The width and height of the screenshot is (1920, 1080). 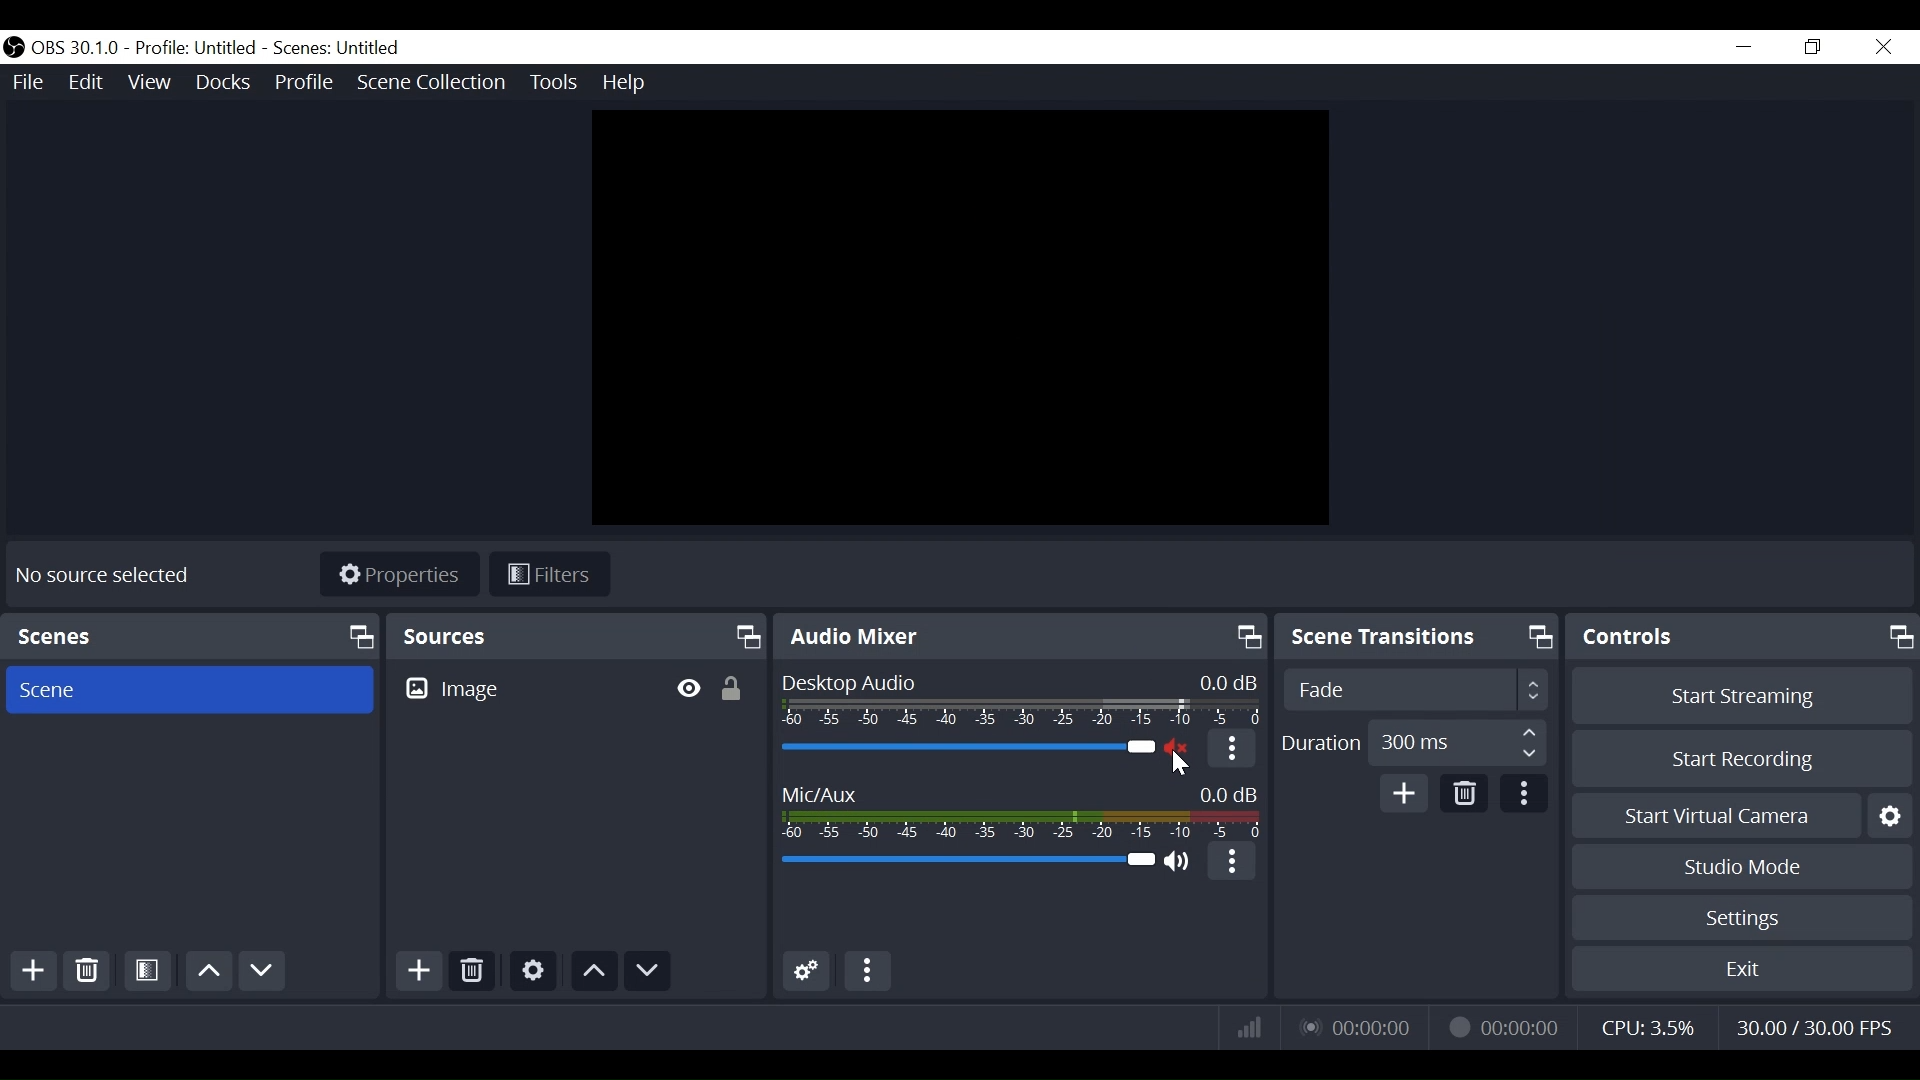 What do you see at coordinates (1744, 47) in the screenshot?
I see `minimize` at bounding box center [1744, 47].